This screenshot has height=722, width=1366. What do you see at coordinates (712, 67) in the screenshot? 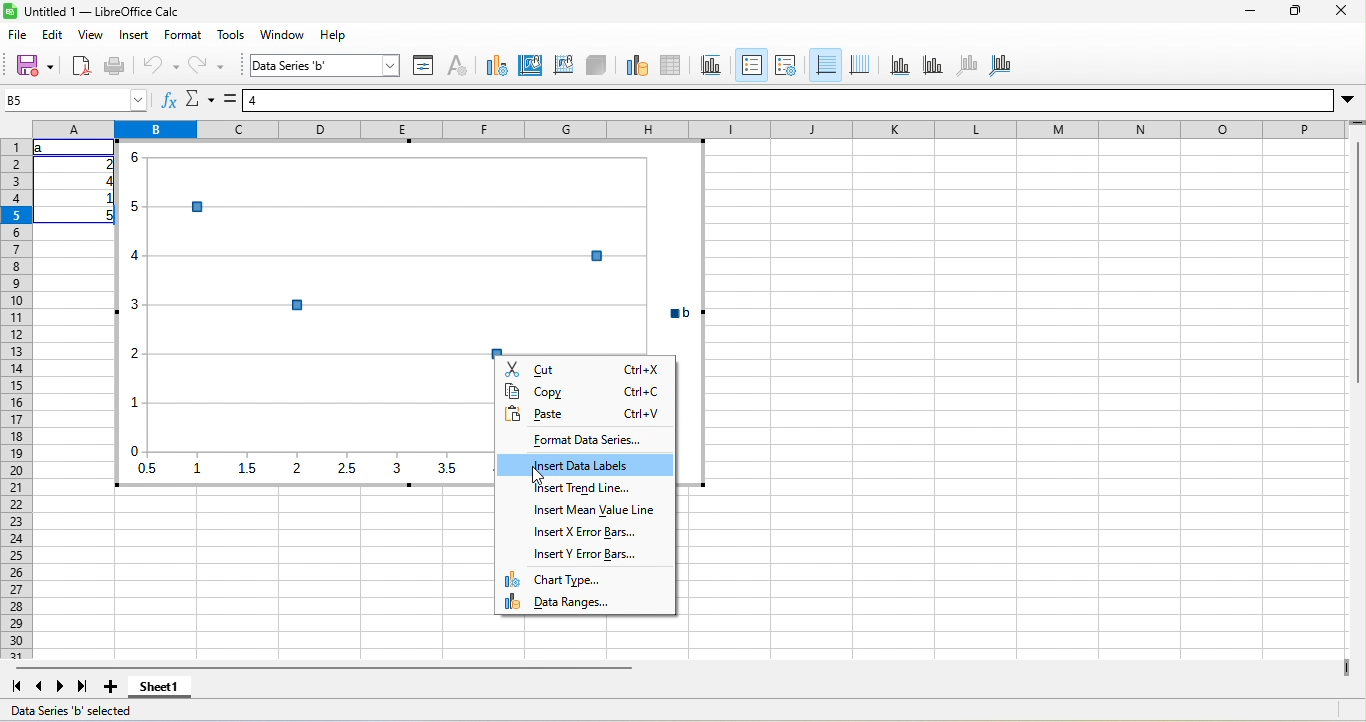
I see `title` at bounding box center [712, 67].